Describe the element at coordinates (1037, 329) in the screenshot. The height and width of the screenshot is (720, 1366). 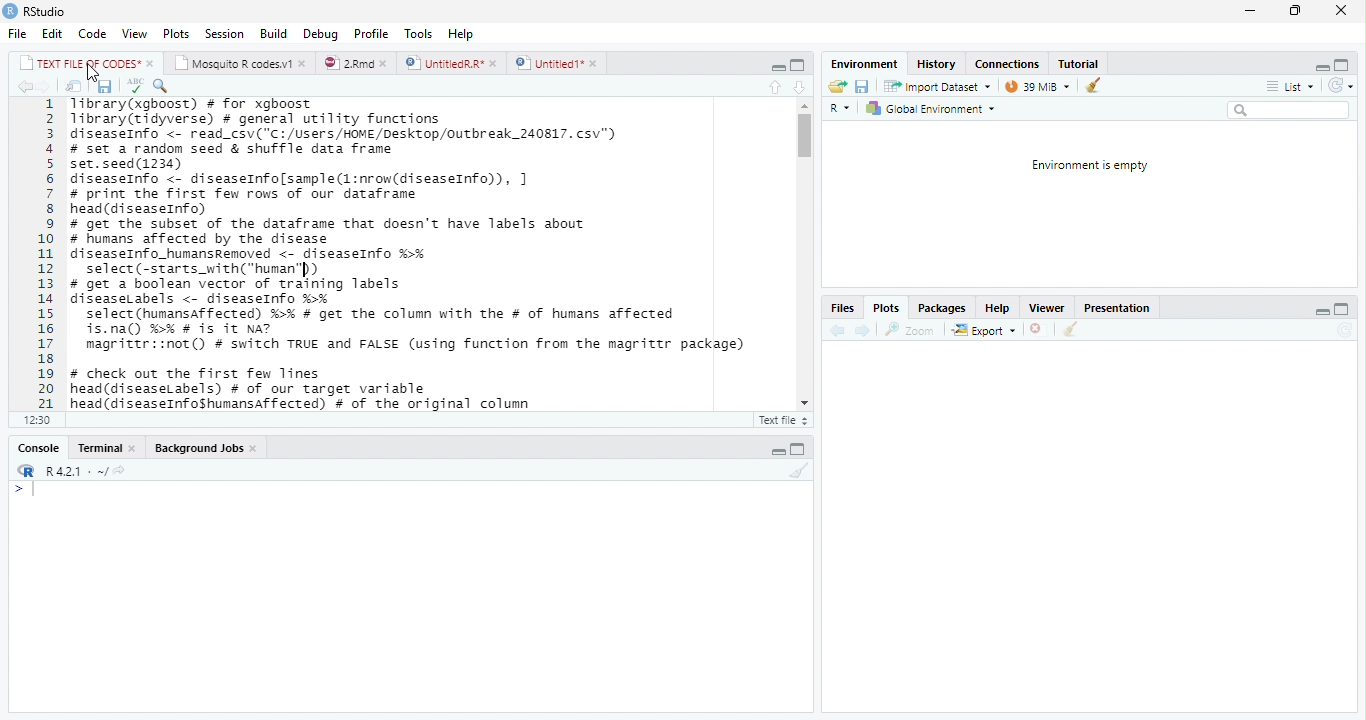
I see `Delete` at that location.